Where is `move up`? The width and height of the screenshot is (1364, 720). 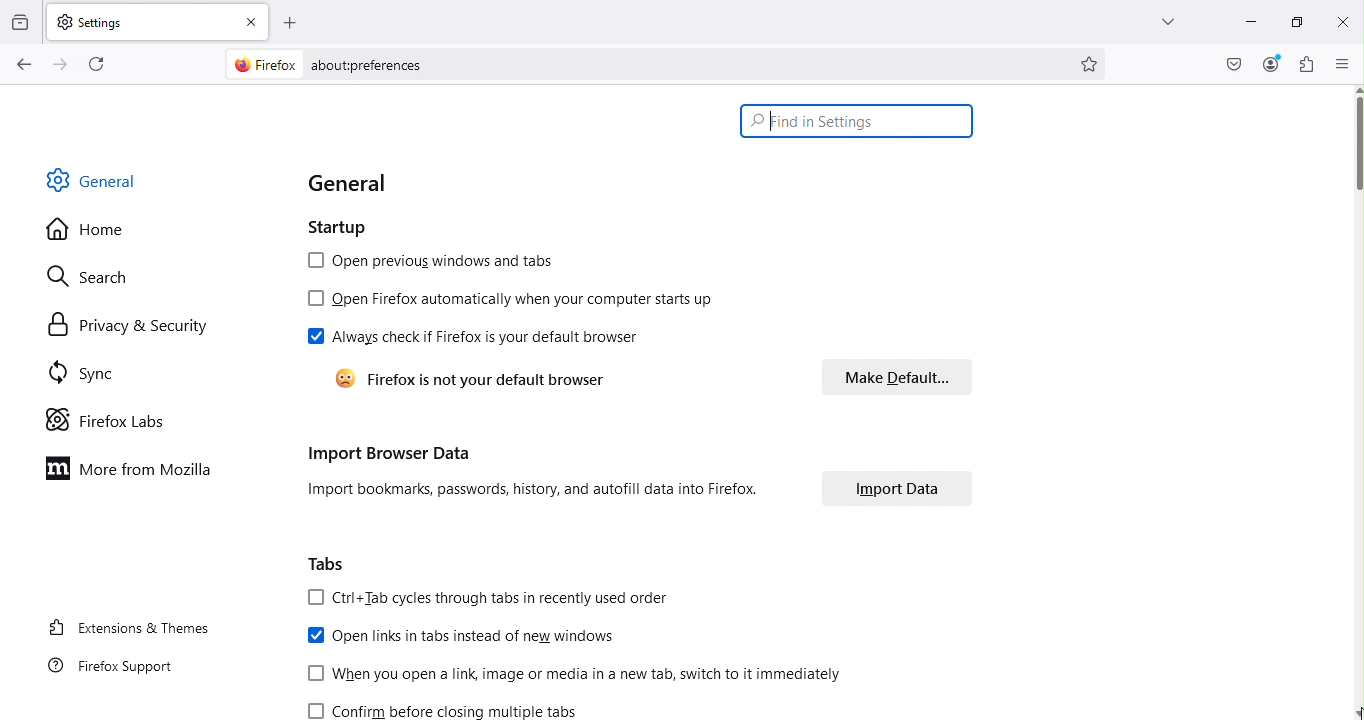
move up is located at coordinates (1355, 88).